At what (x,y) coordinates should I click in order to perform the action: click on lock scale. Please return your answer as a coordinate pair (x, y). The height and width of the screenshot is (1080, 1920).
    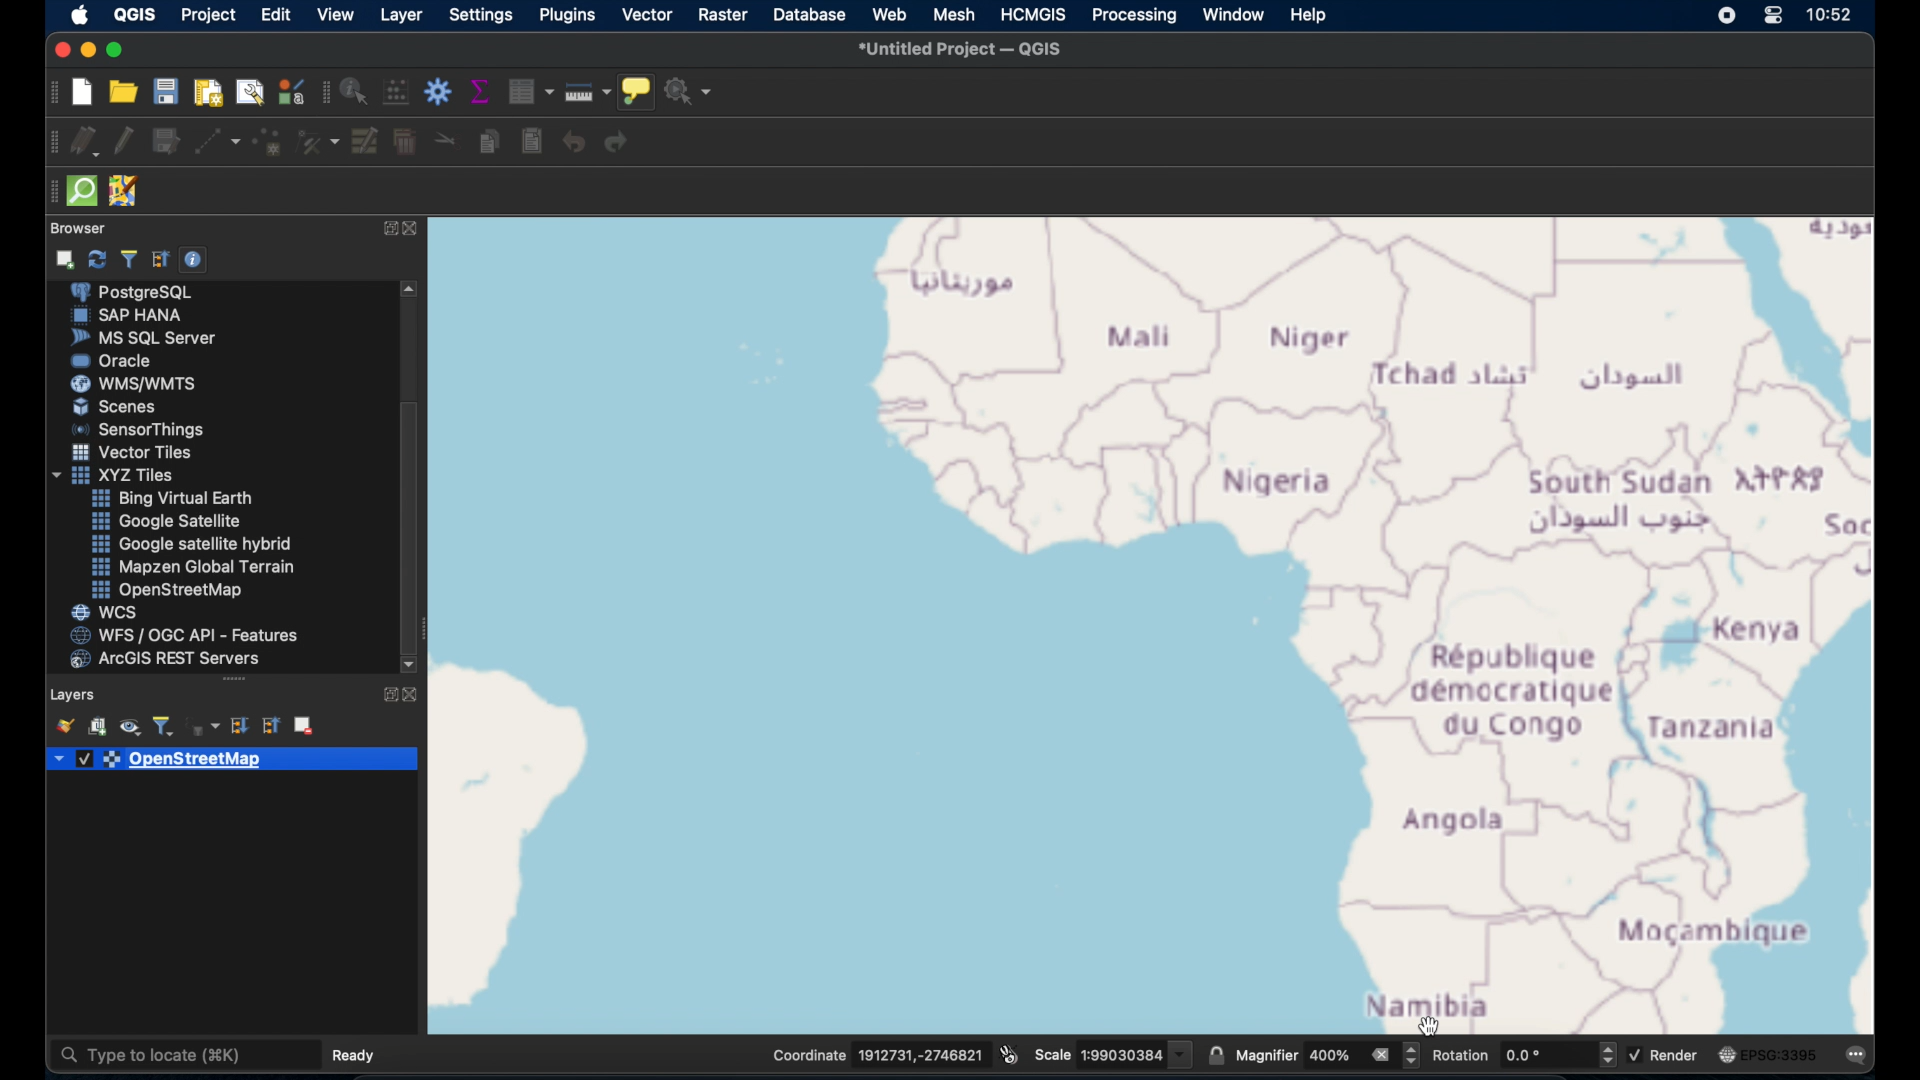
    Looking at the image, I should click on (1216, 1054).